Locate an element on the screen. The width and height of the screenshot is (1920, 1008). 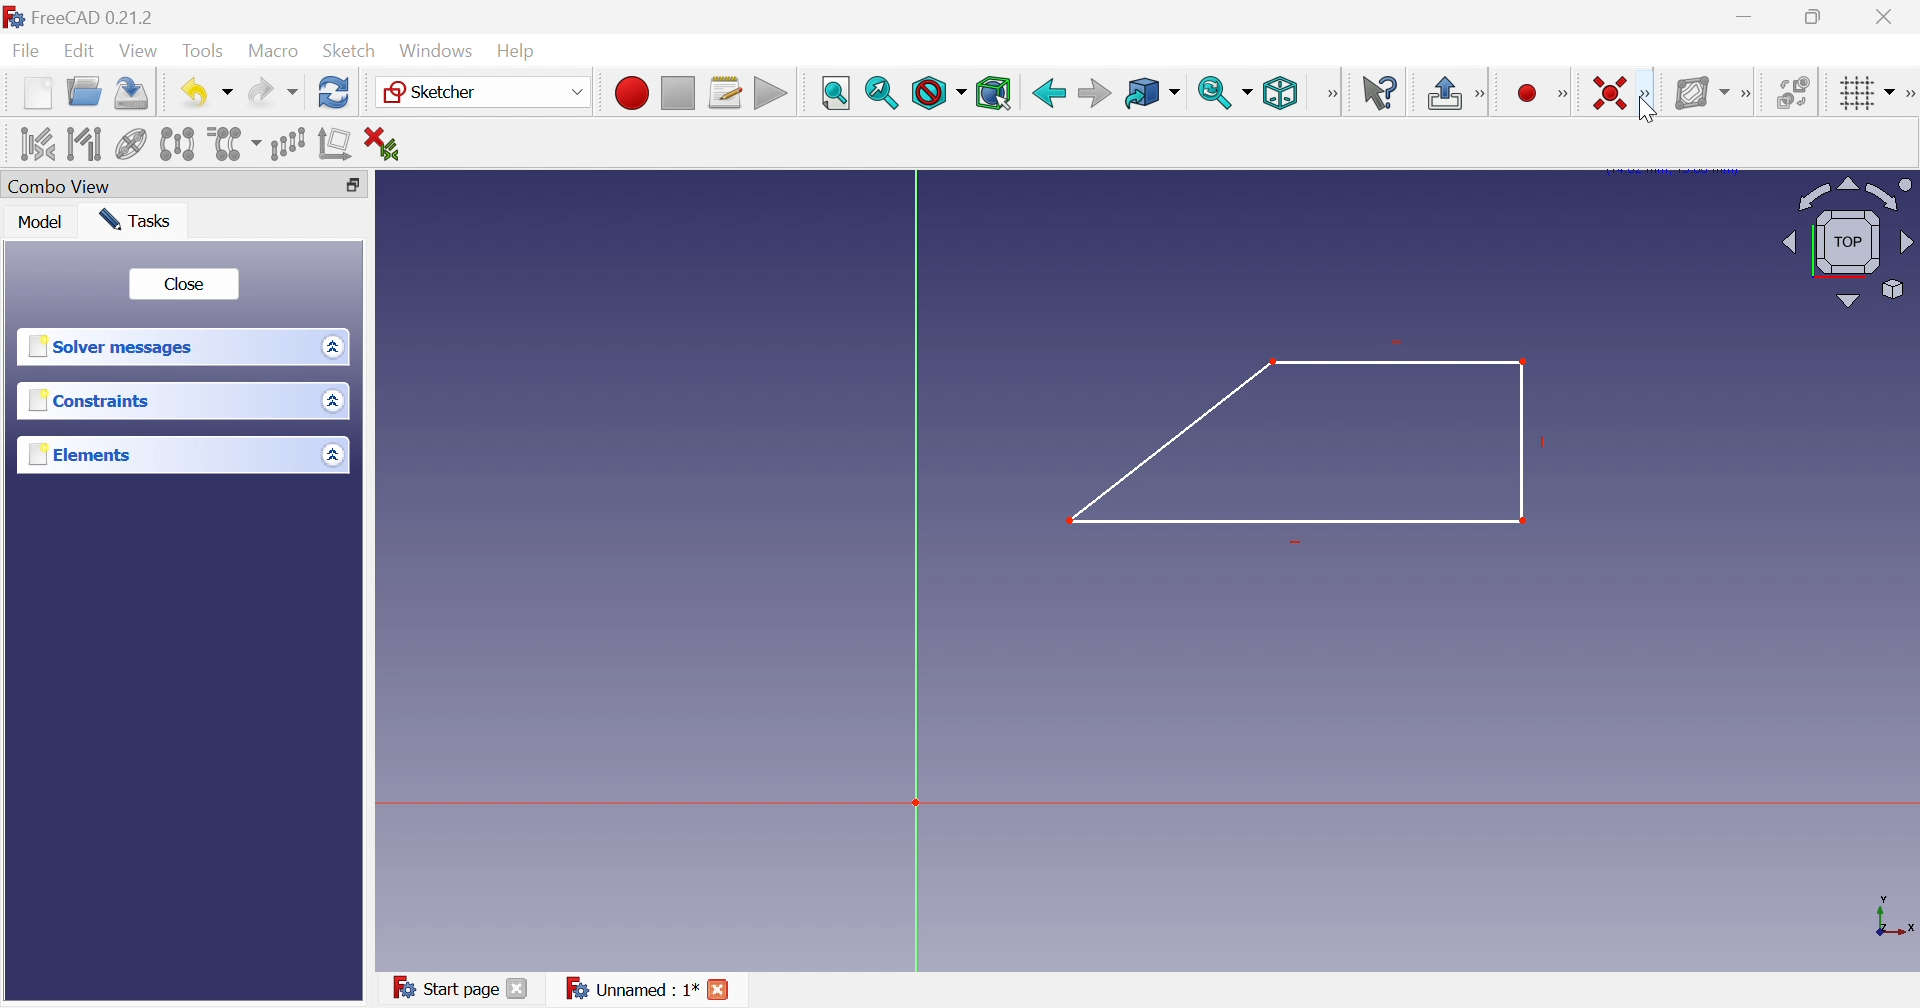
Viewing angle is located at coordinates (1848, 240).